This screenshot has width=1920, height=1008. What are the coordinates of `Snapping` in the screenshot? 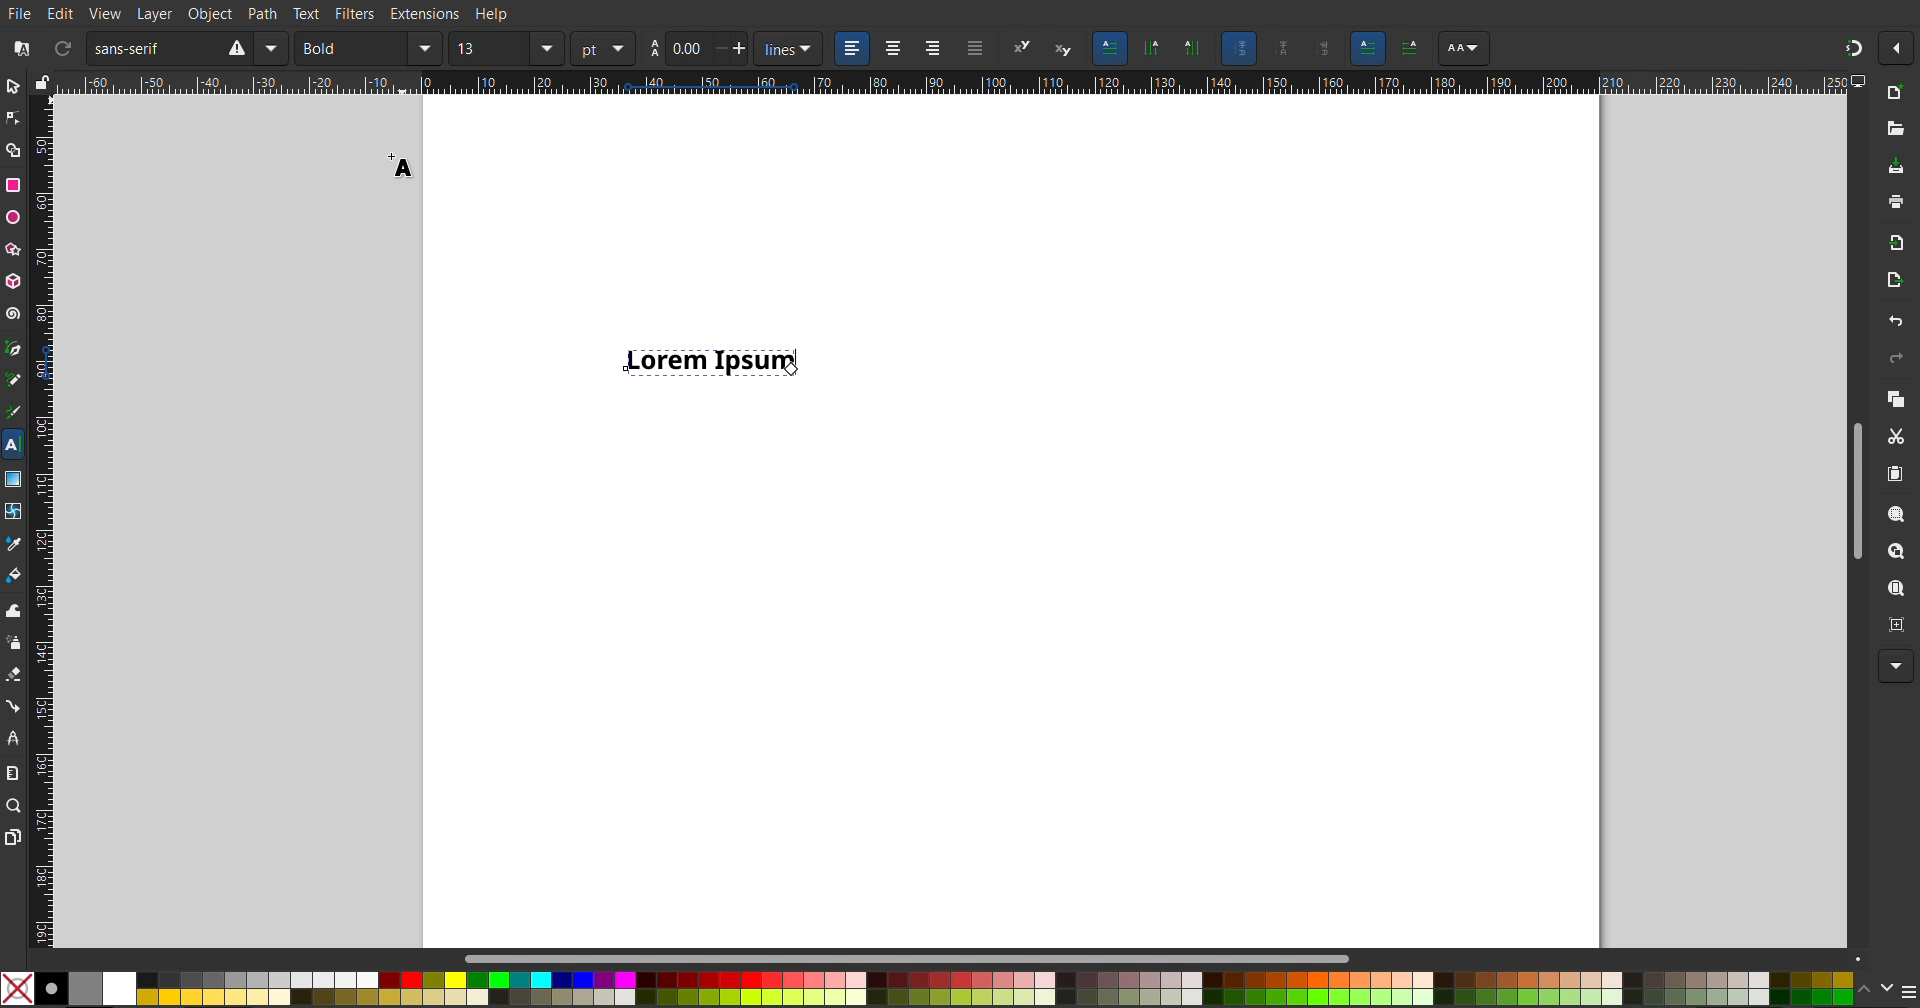 It's located at (1853, 44).